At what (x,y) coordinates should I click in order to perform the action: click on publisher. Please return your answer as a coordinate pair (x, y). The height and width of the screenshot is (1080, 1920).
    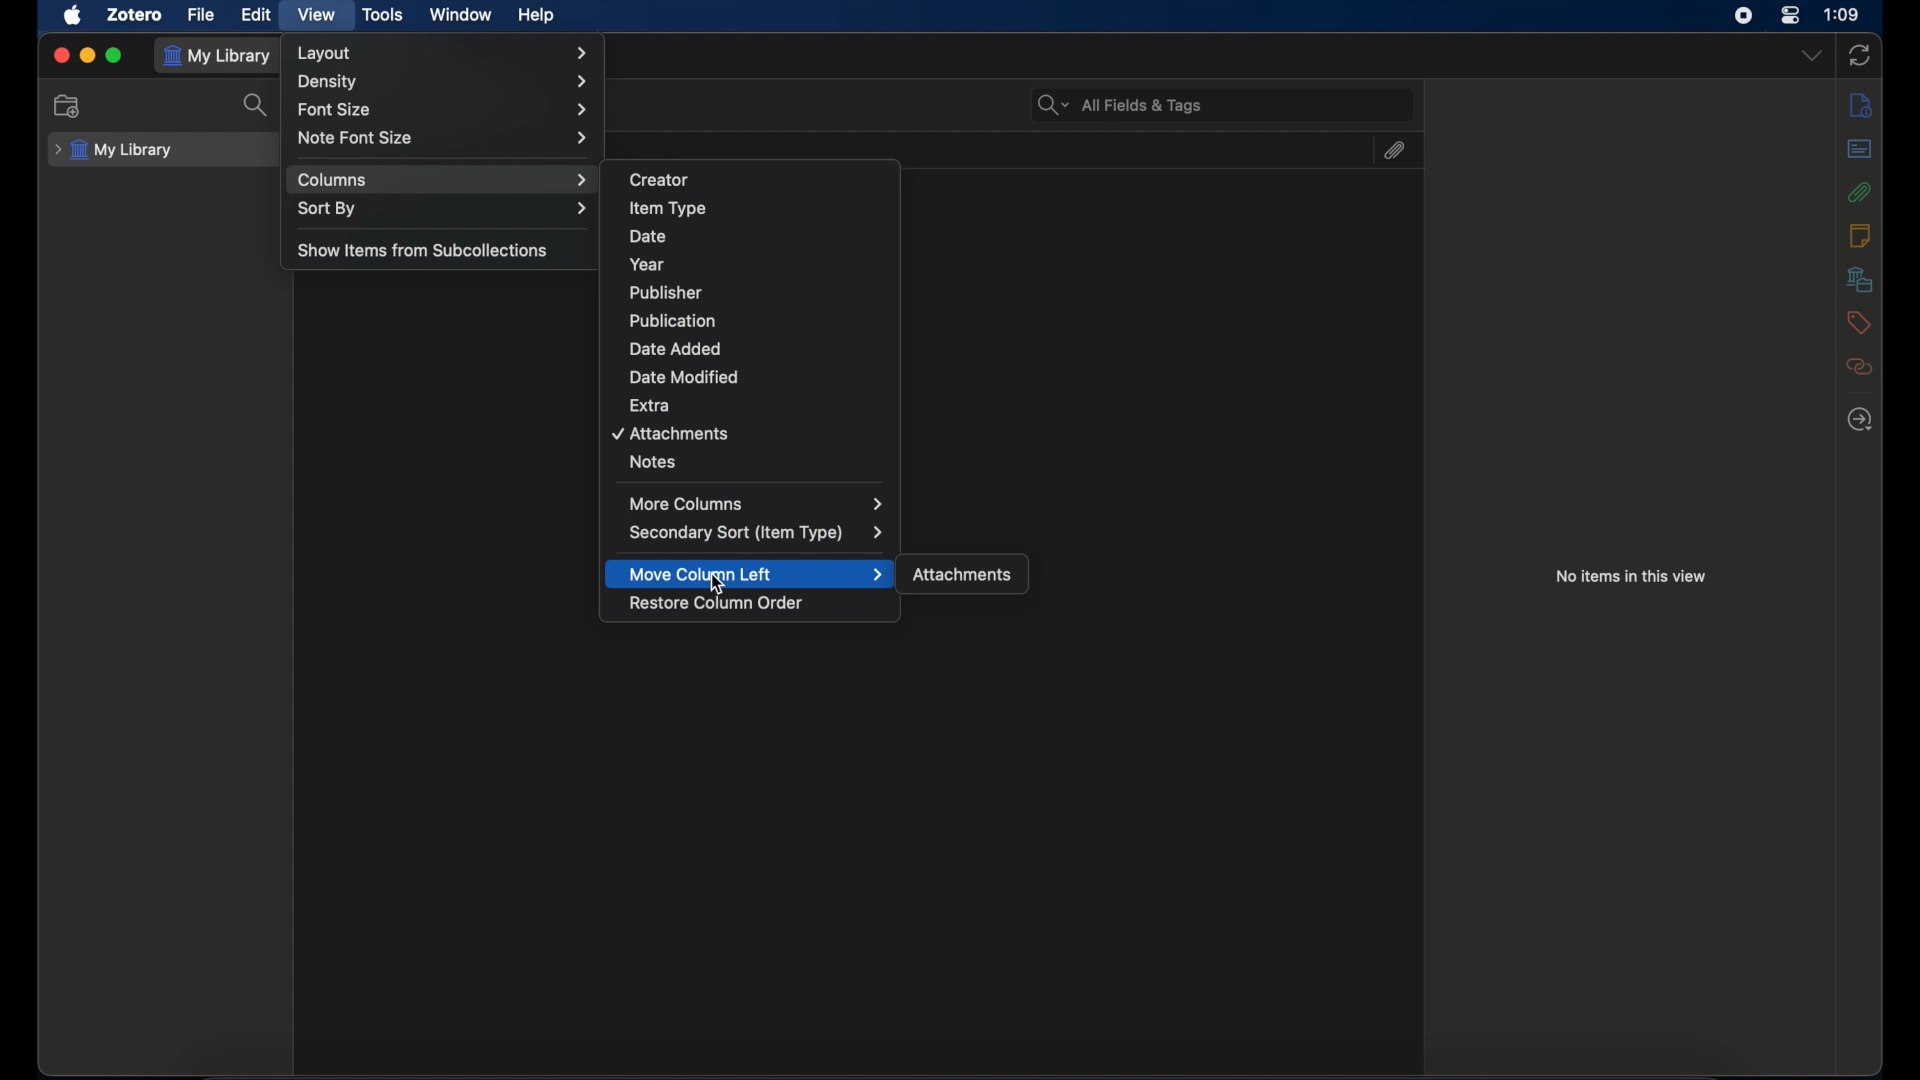
    Looking at the image, I should click on (667, 293).